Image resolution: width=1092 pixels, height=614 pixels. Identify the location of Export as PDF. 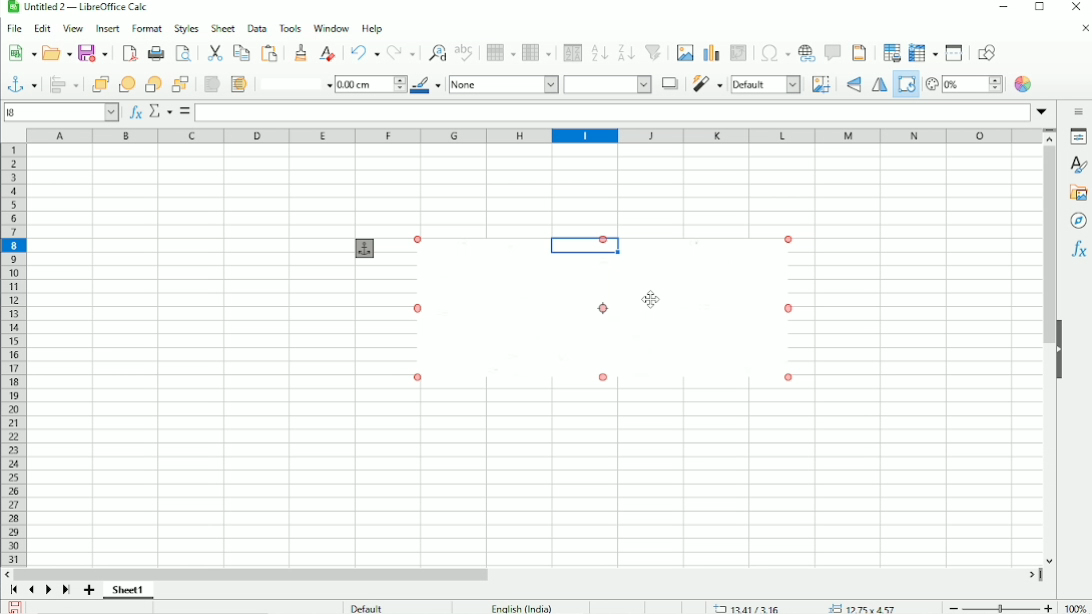
(129, 53).